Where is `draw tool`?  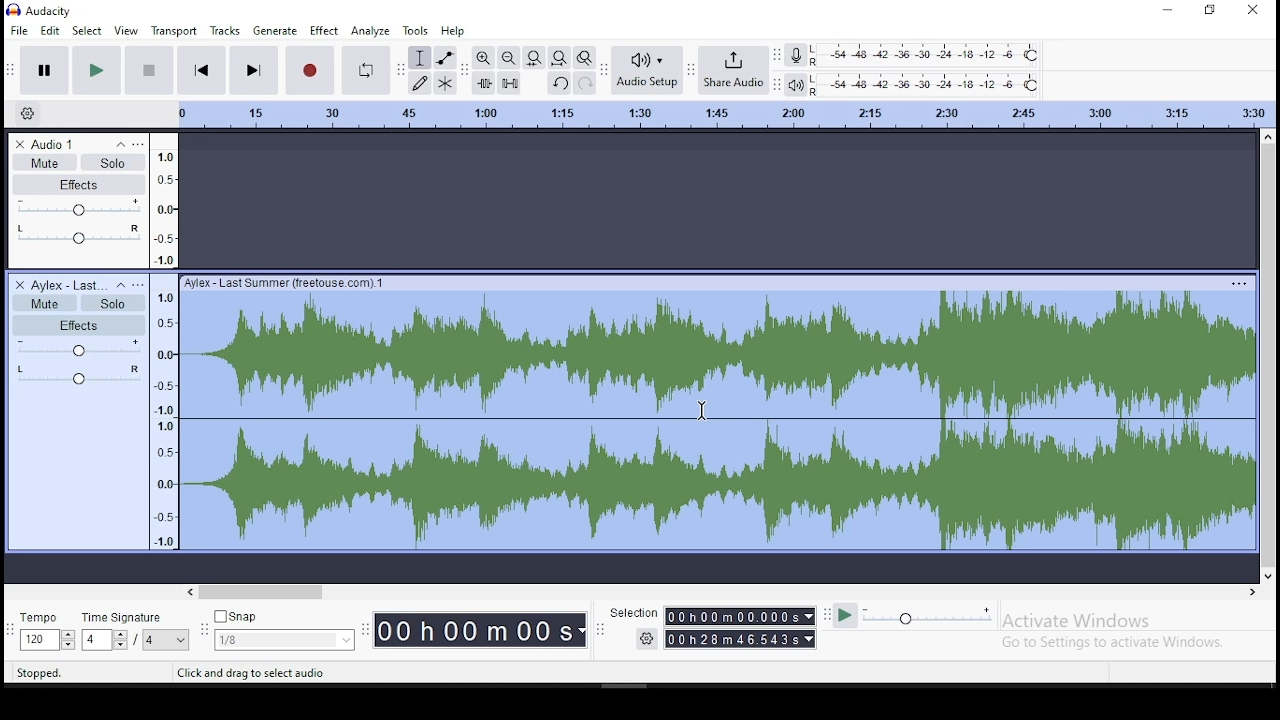
draw tool is located at coordinates (417, 82).